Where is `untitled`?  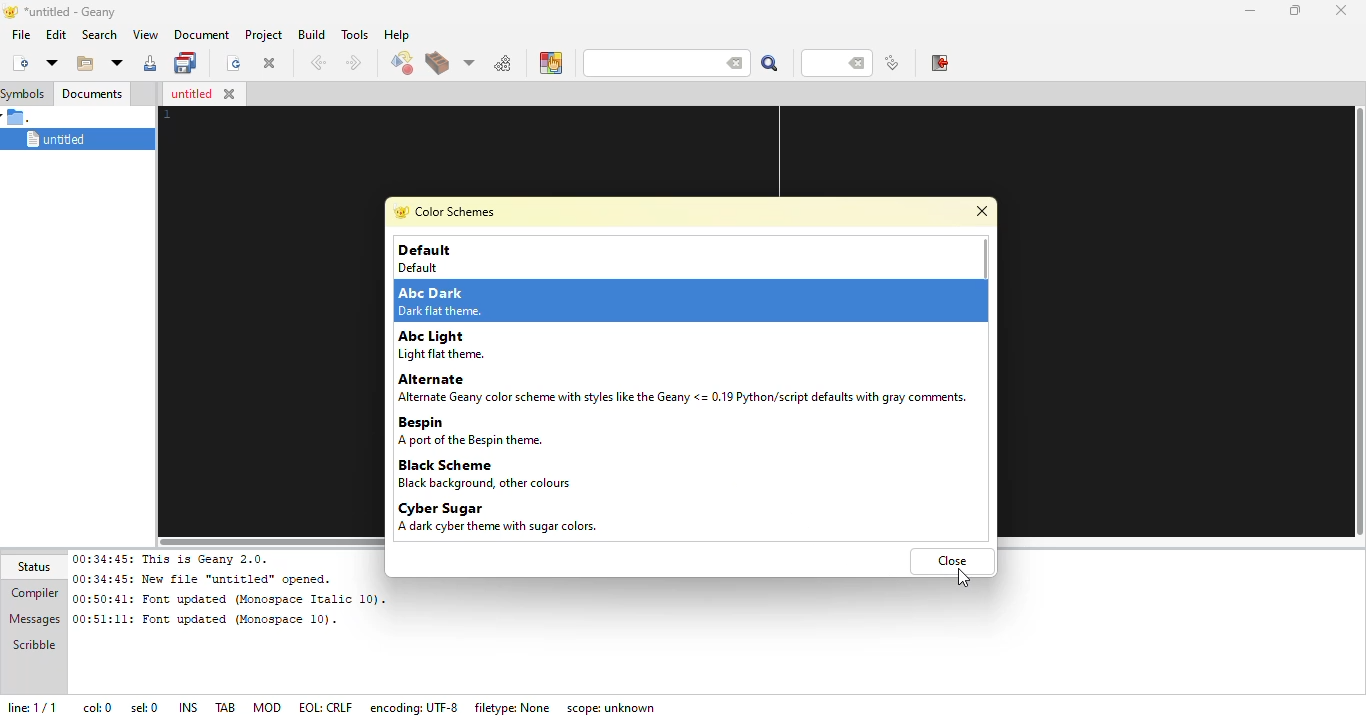 untitled is located at coordinates (73, 140).